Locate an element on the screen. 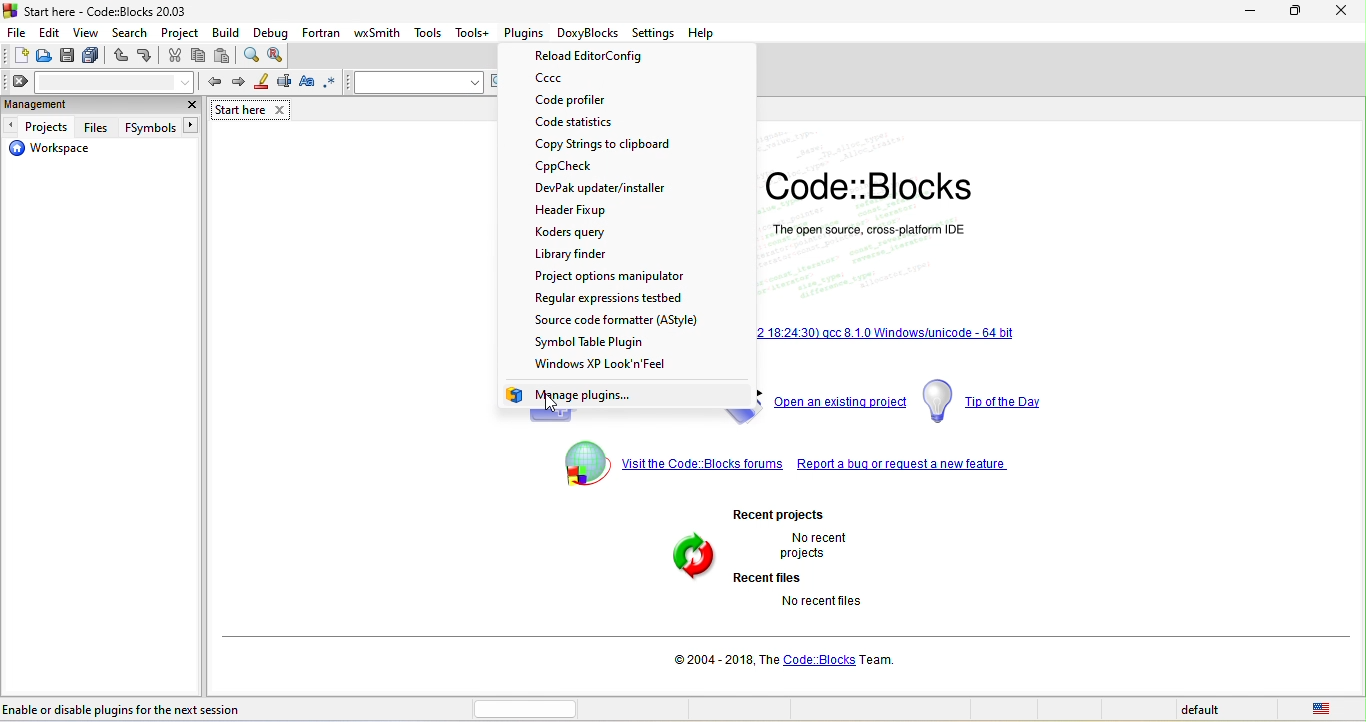  manage plugins is located at coordinates (582, 396).